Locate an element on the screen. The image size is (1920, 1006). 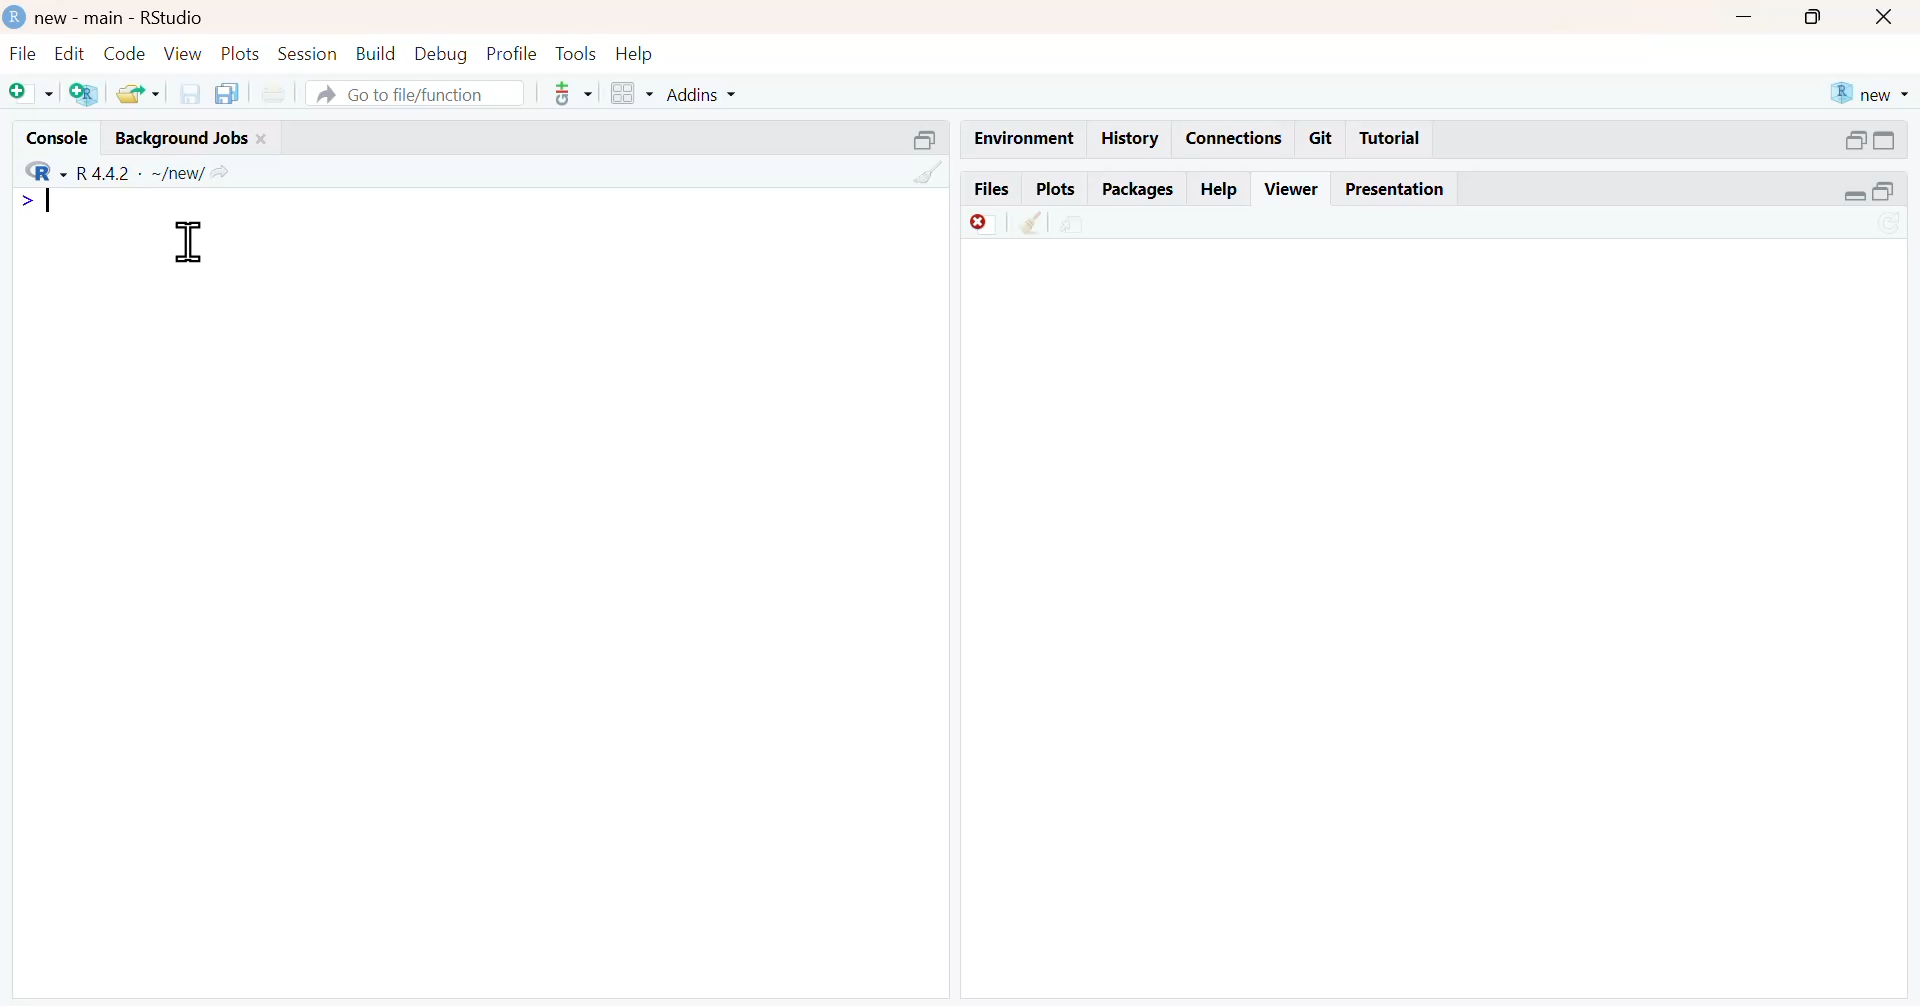
help is located at coordinates (1220, 185).